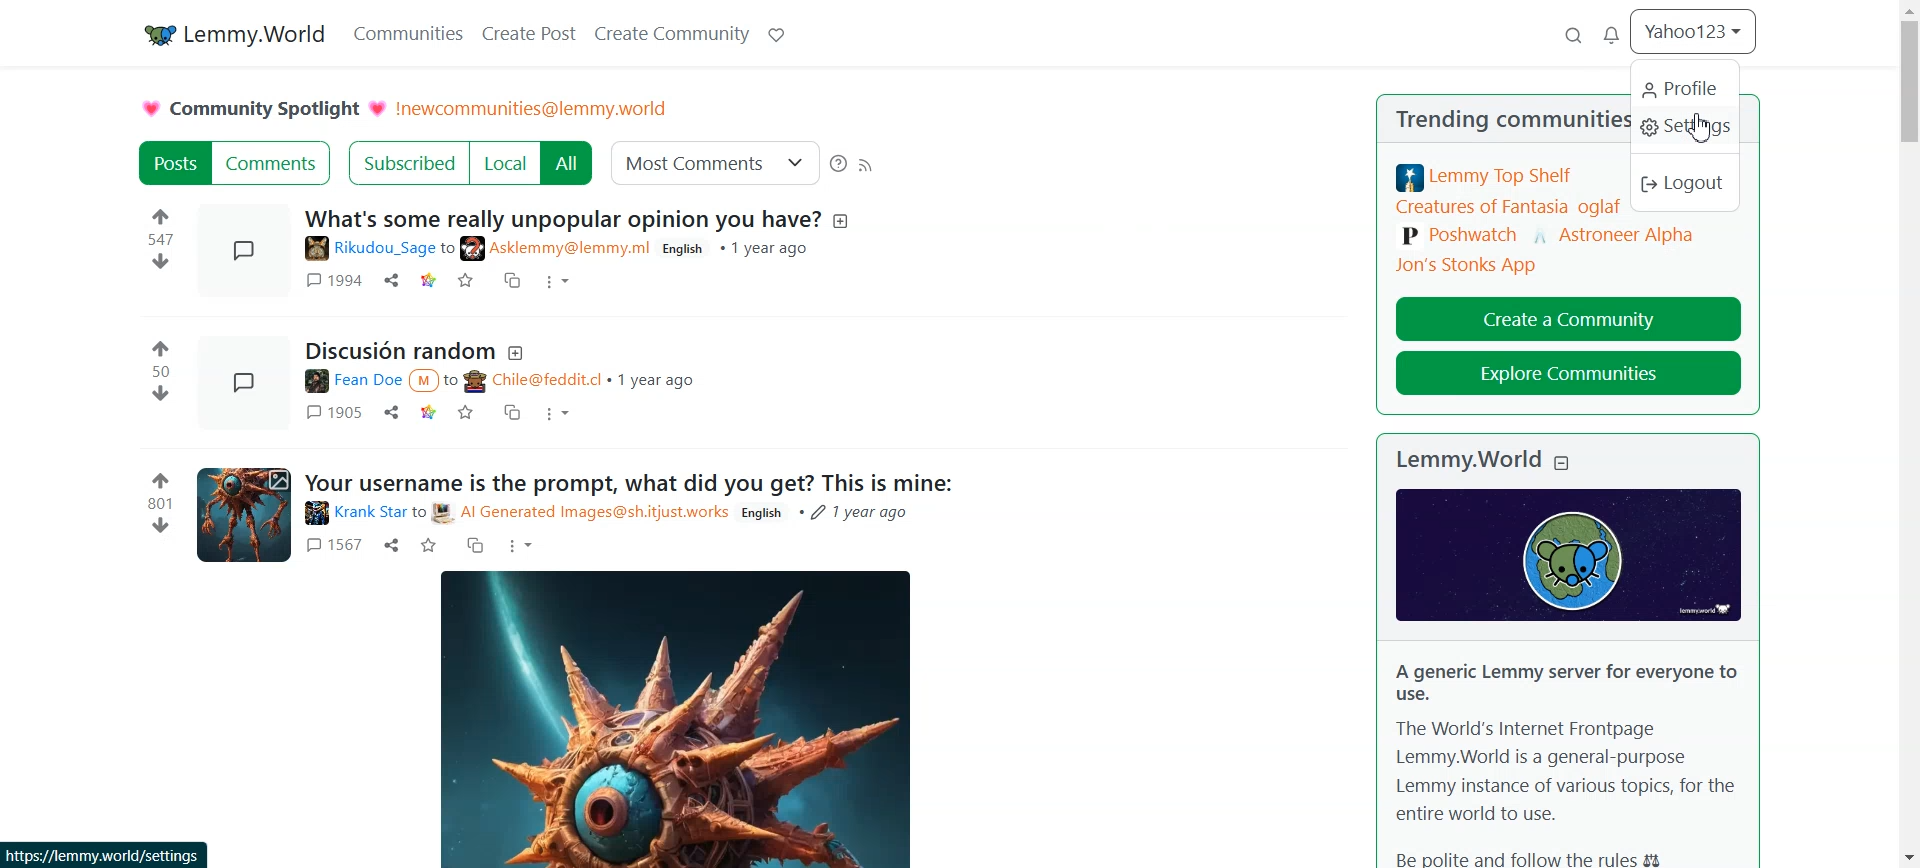  I want to click on icon, so click(1569, 554).